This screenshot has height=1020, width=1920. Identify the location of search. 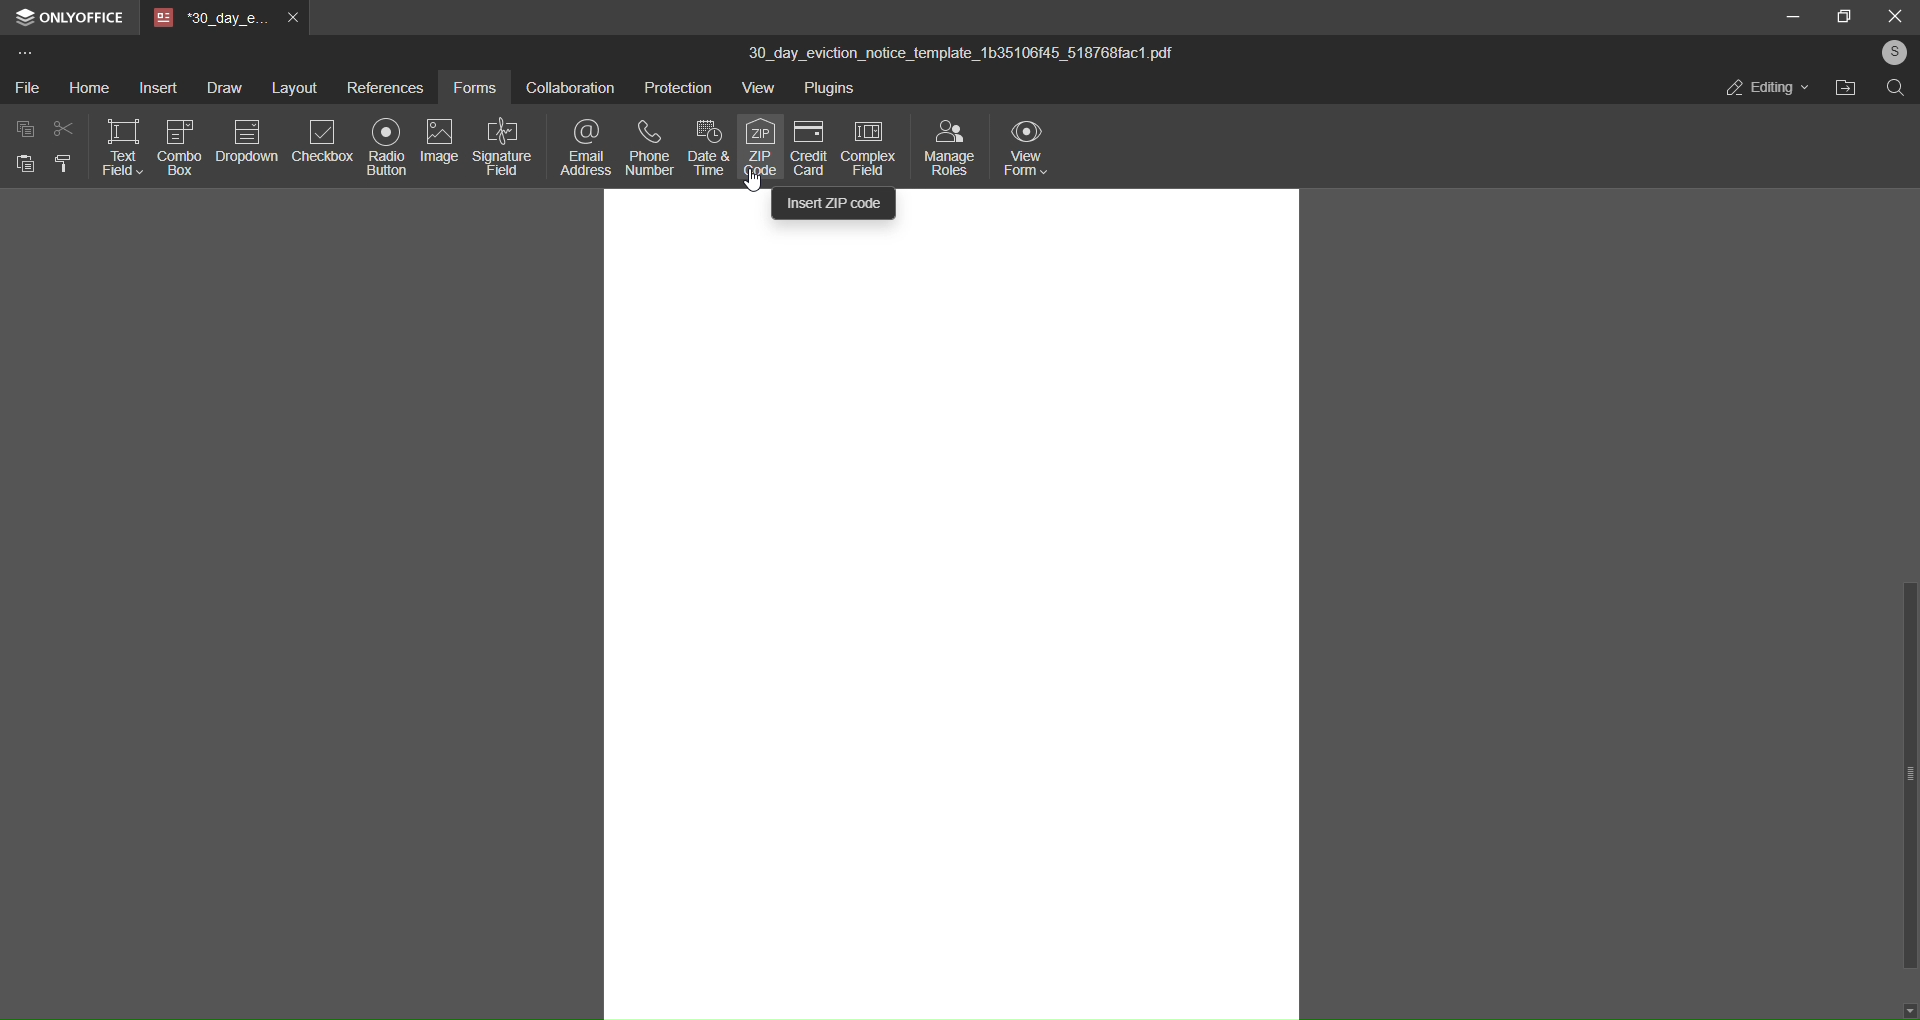
(1894, 89).